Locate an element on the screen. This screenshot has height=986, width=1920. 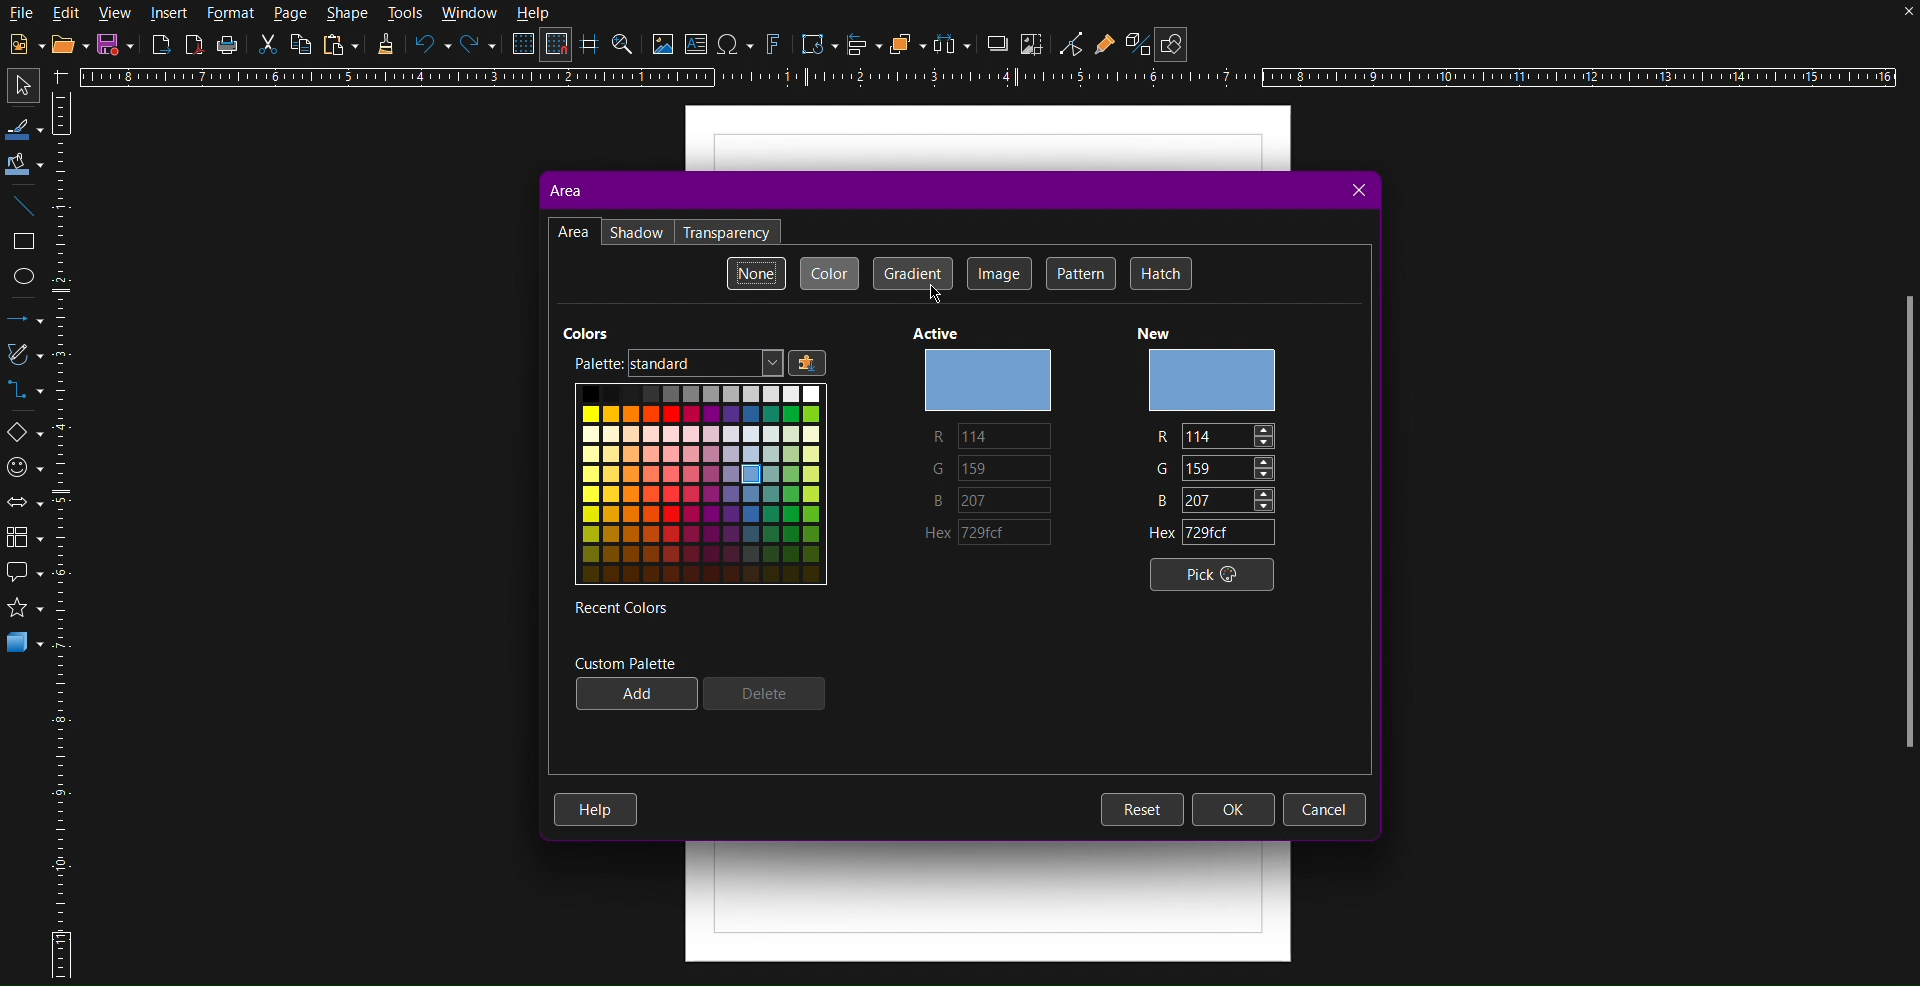
Circle is located at coordinates (25, 275).